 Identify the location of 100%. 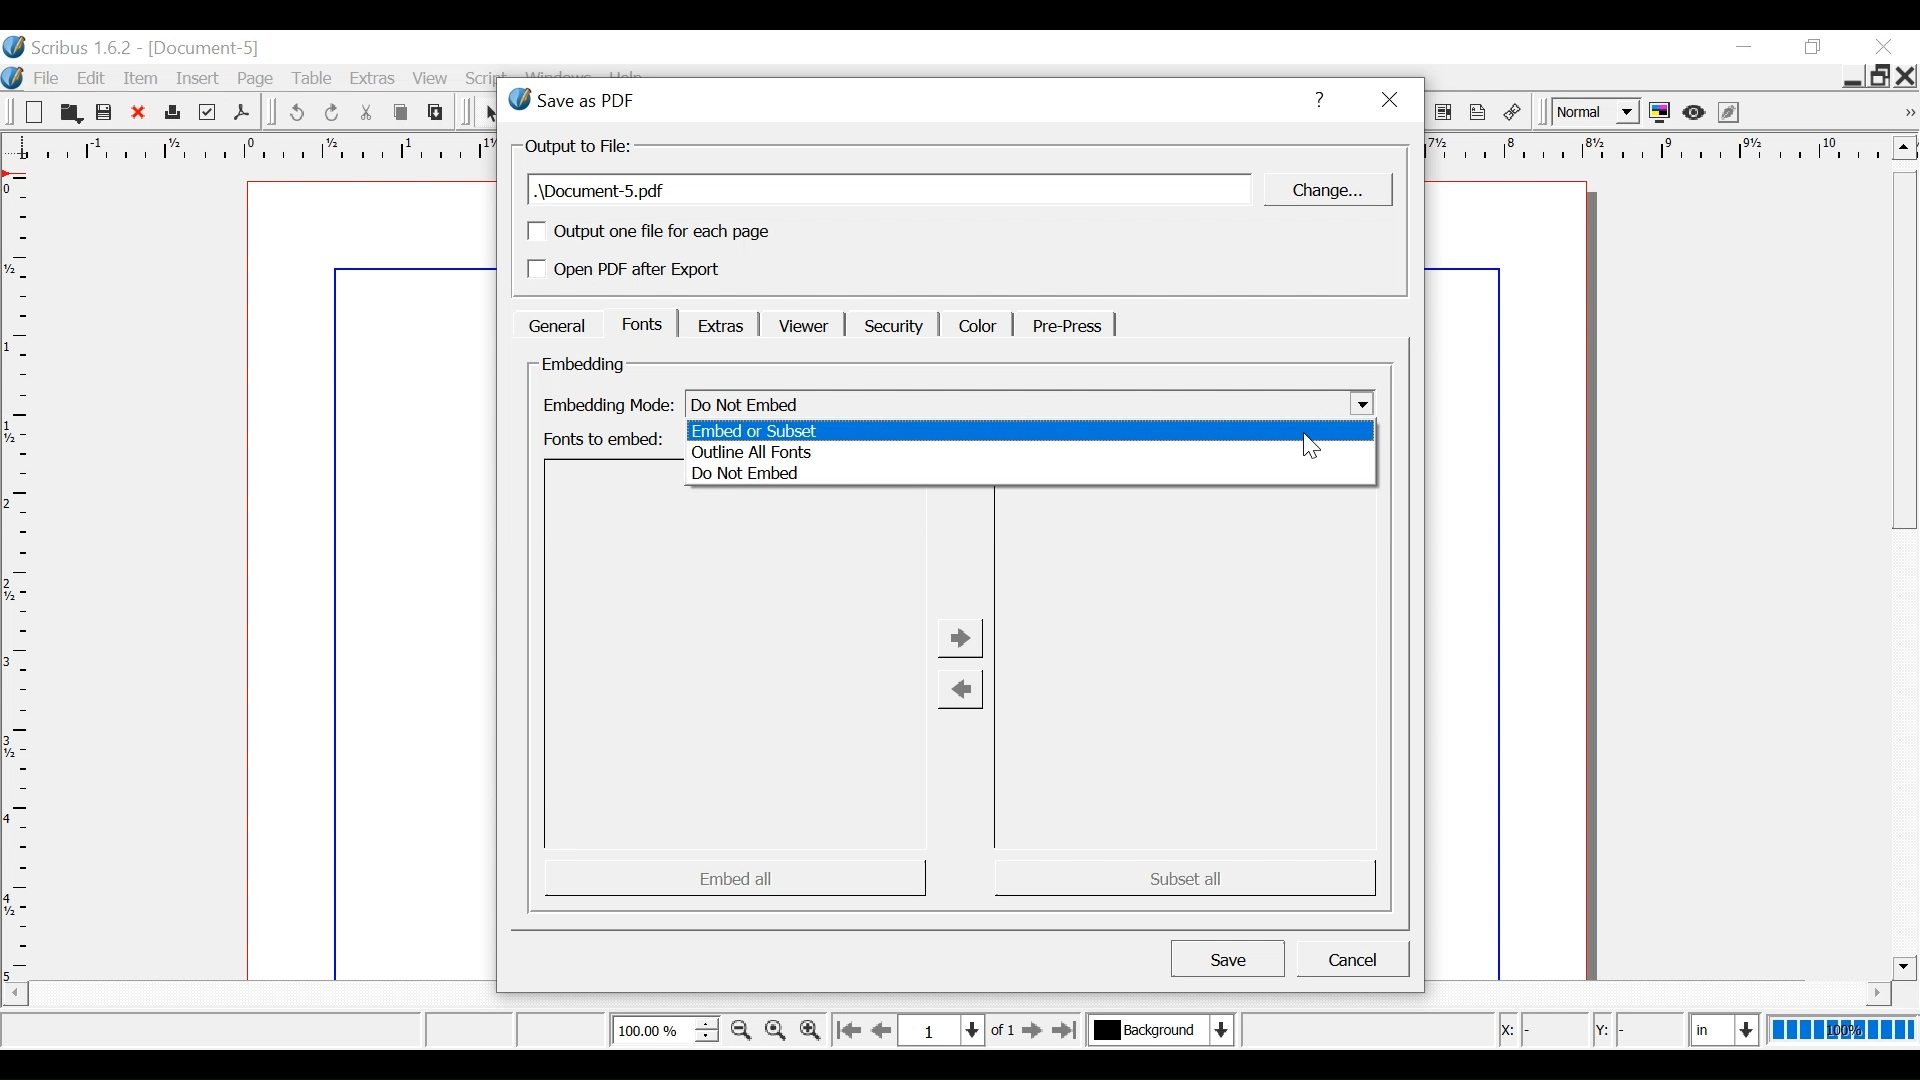
(1843, 1029).